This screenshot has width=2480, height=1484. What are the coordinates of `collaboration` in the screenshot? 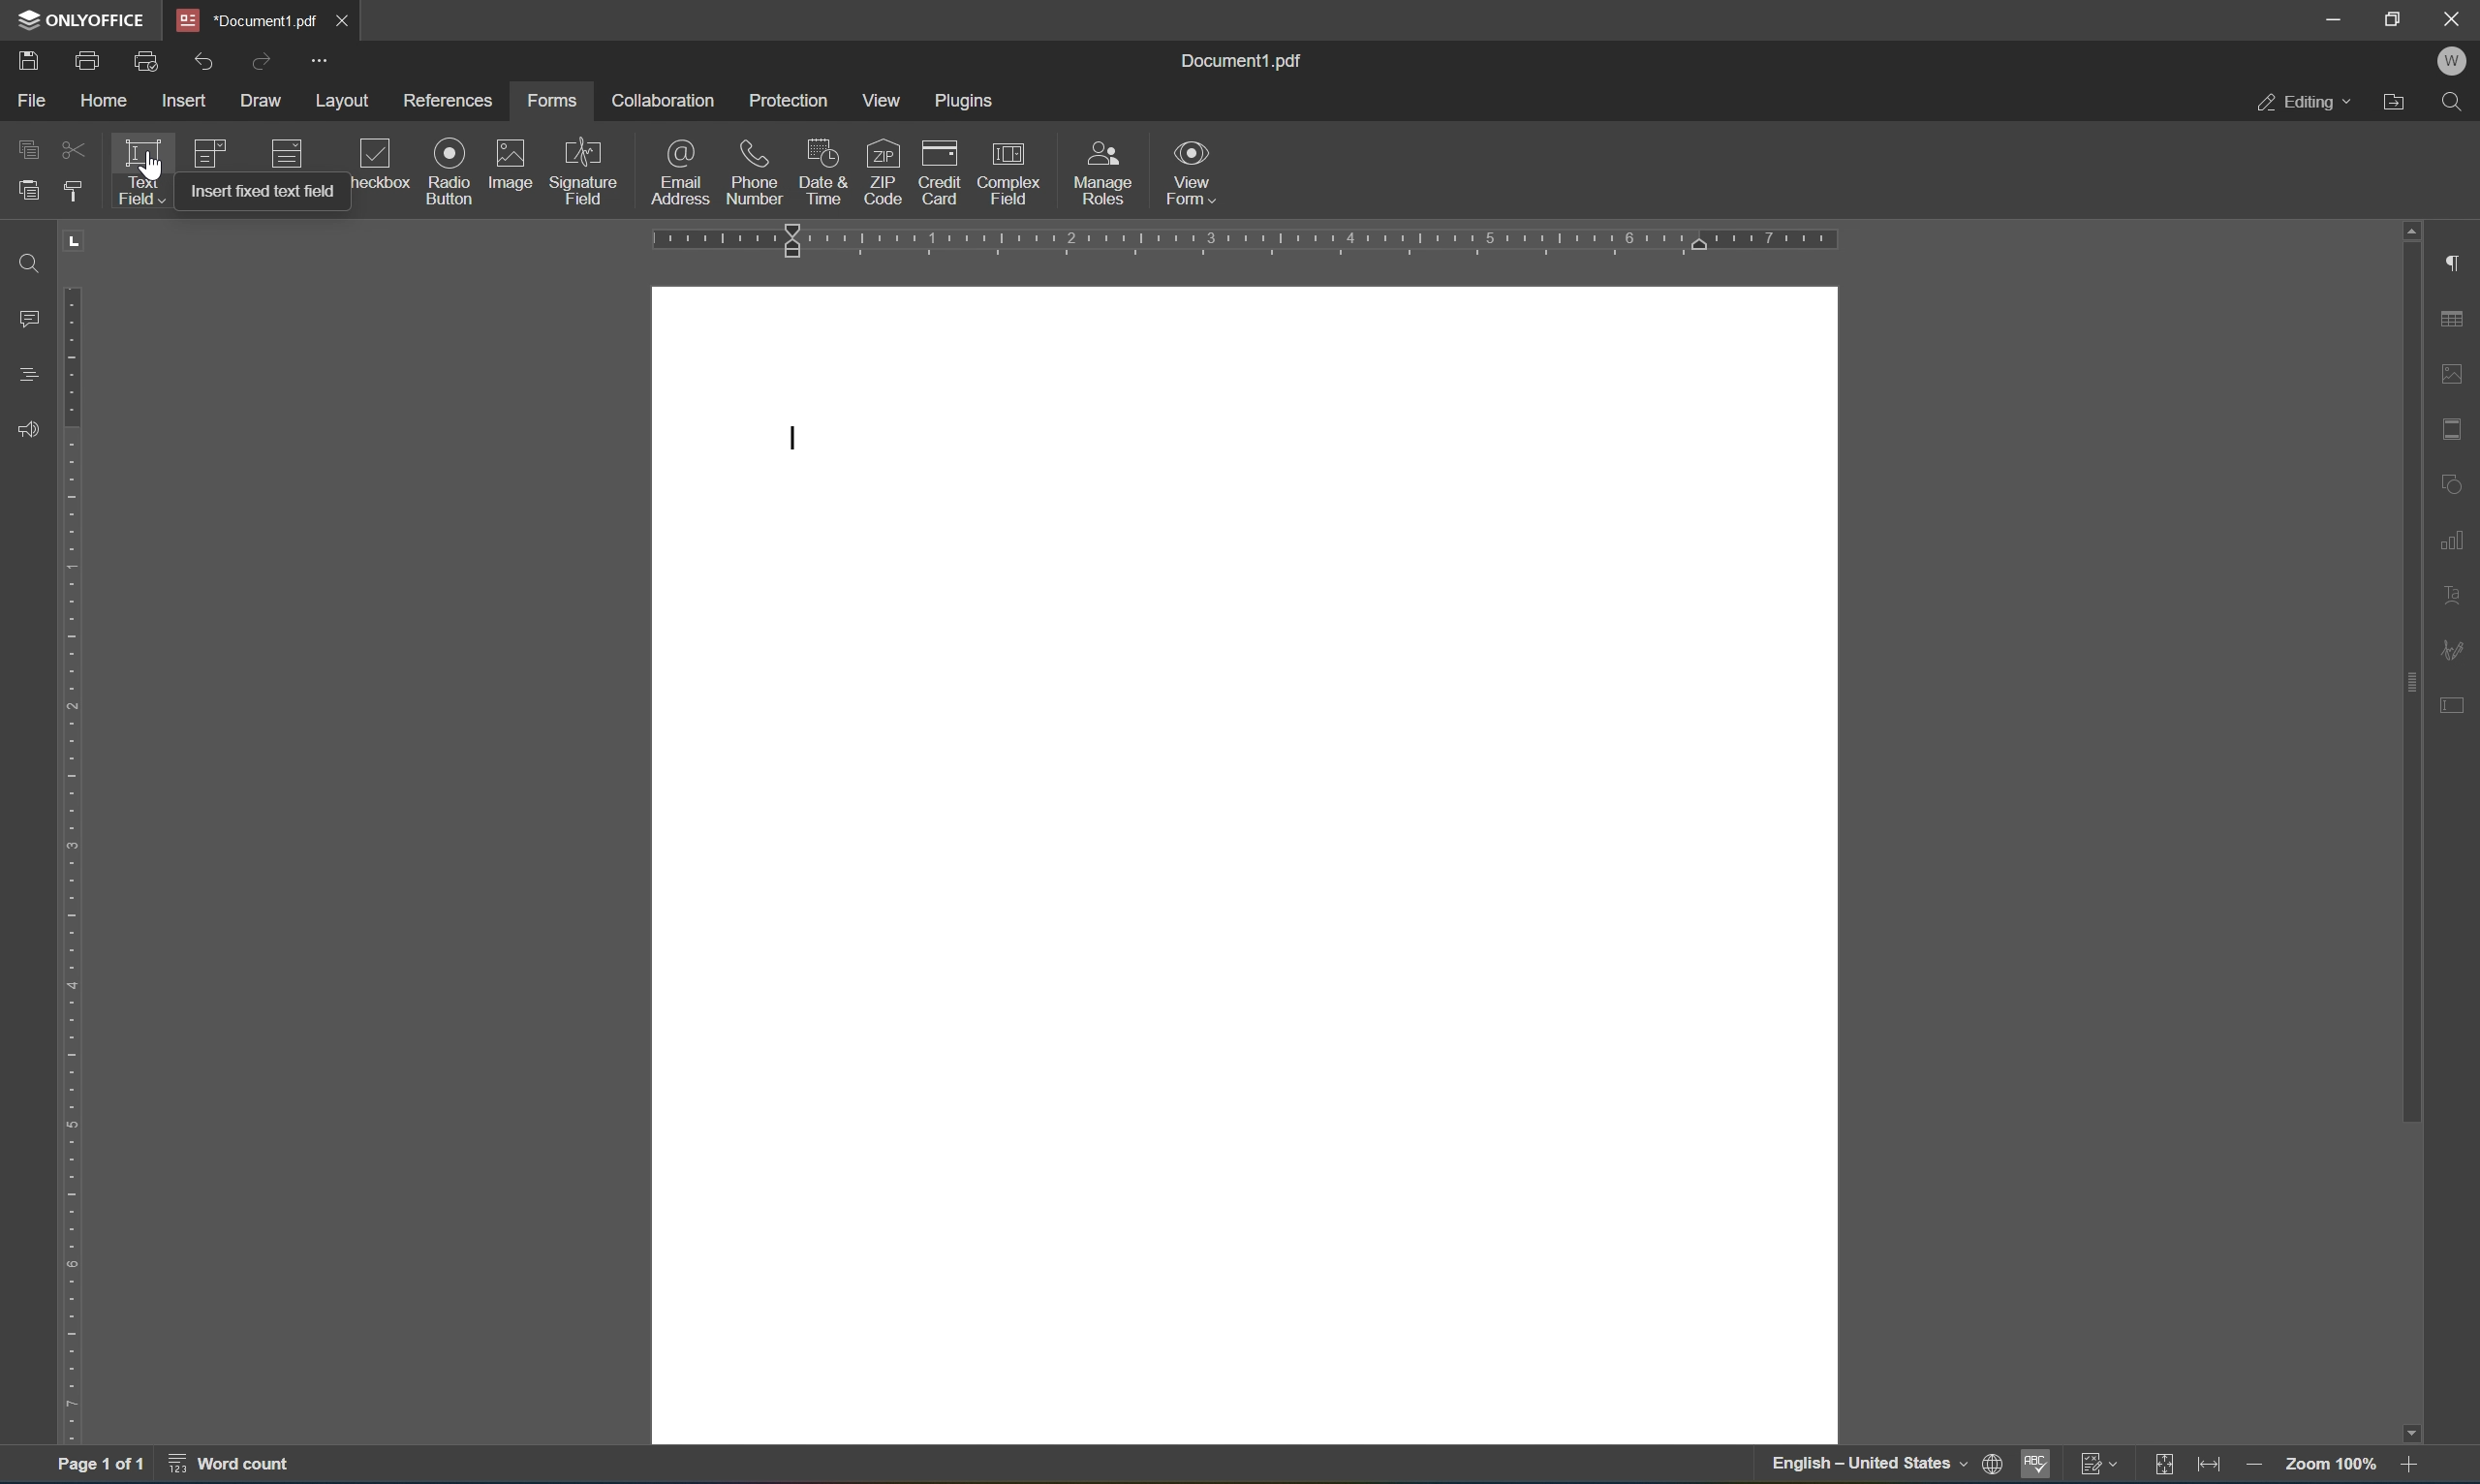 It's located at (660, 100).